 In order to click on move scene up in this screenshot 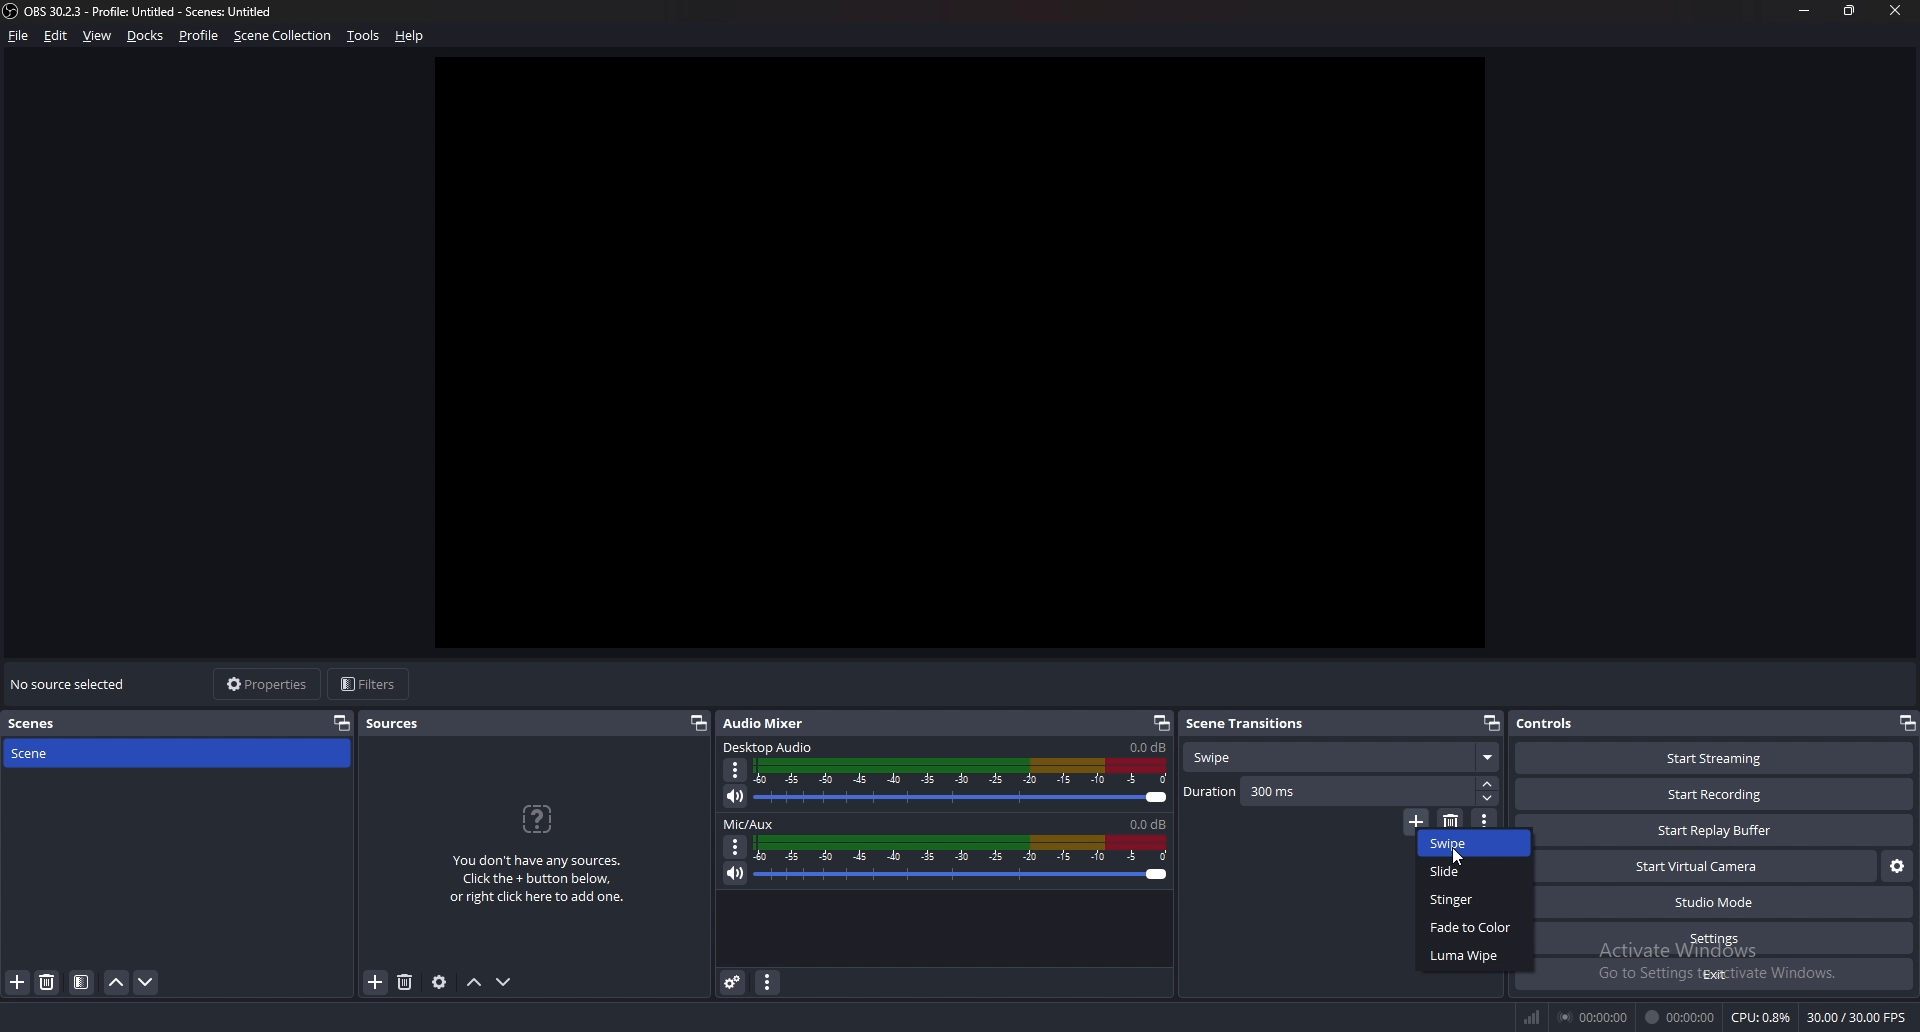, I will do `click(116, 982)`.